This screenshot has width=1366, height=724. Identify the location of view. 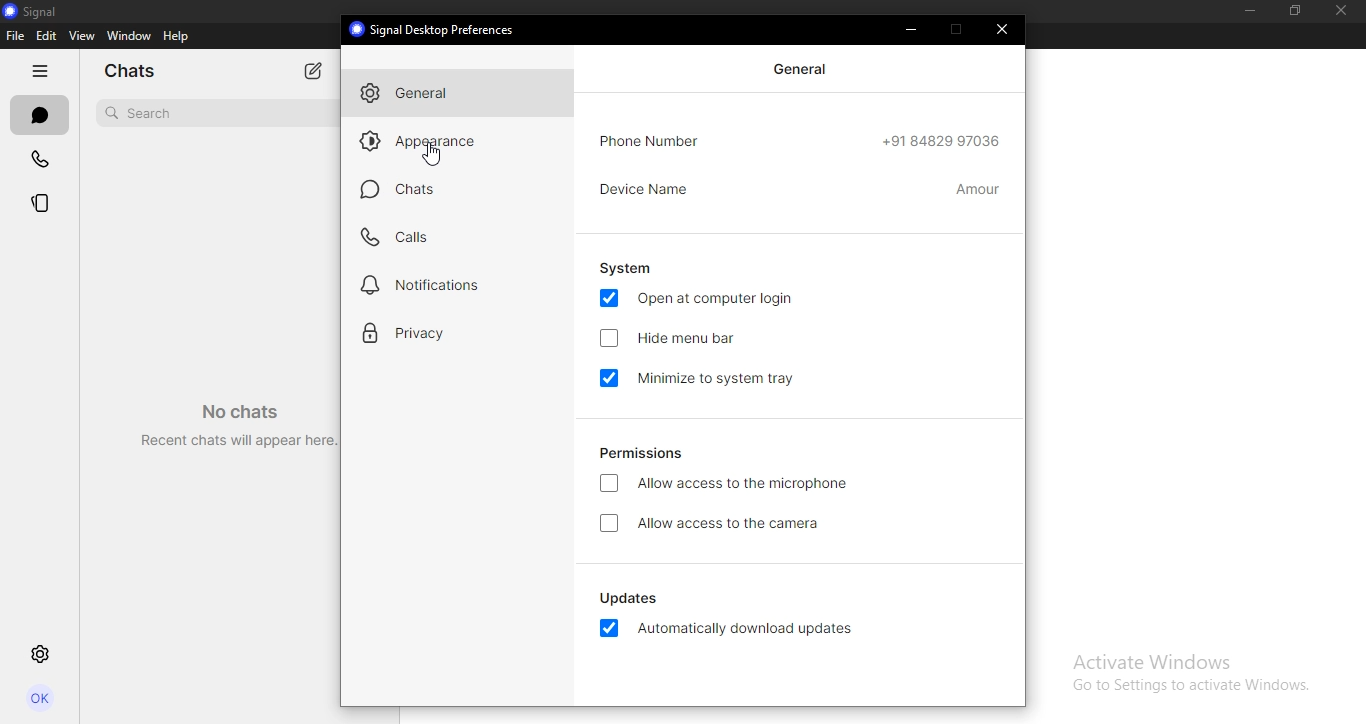
(81, 36).